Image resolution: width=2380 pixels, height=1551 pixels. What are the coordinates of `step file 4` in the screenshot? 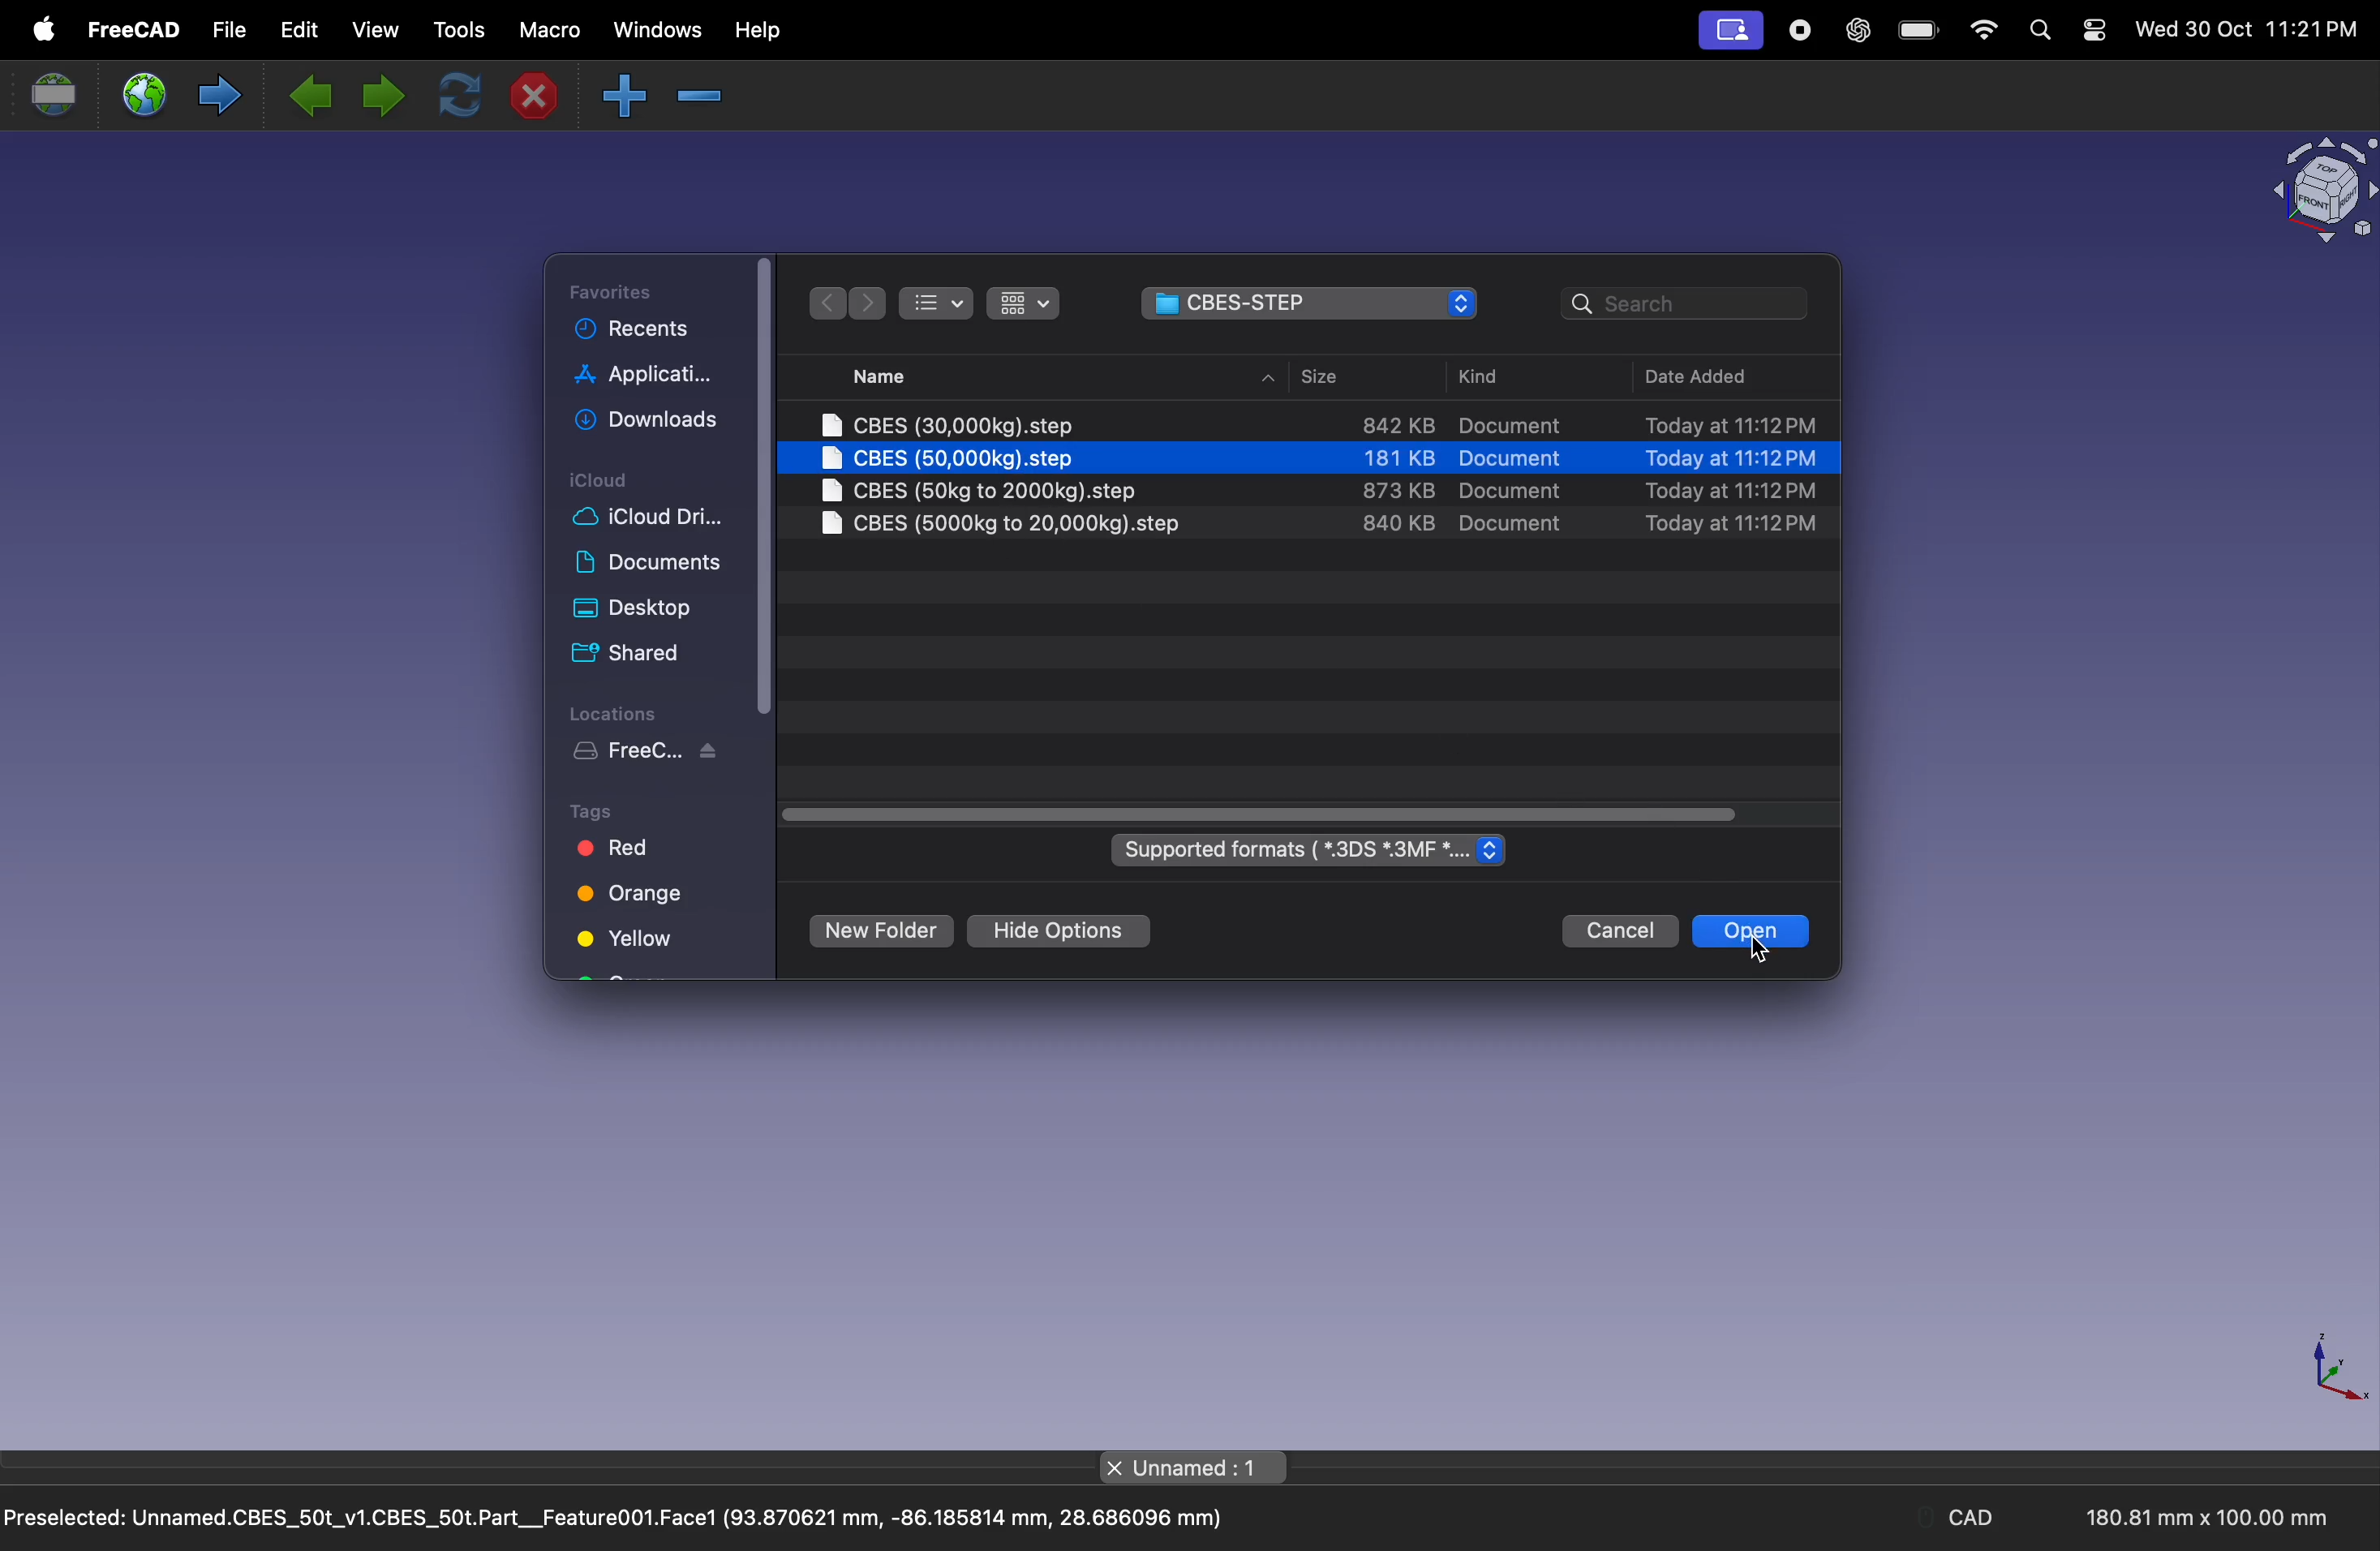 It's located at (1315, 524).